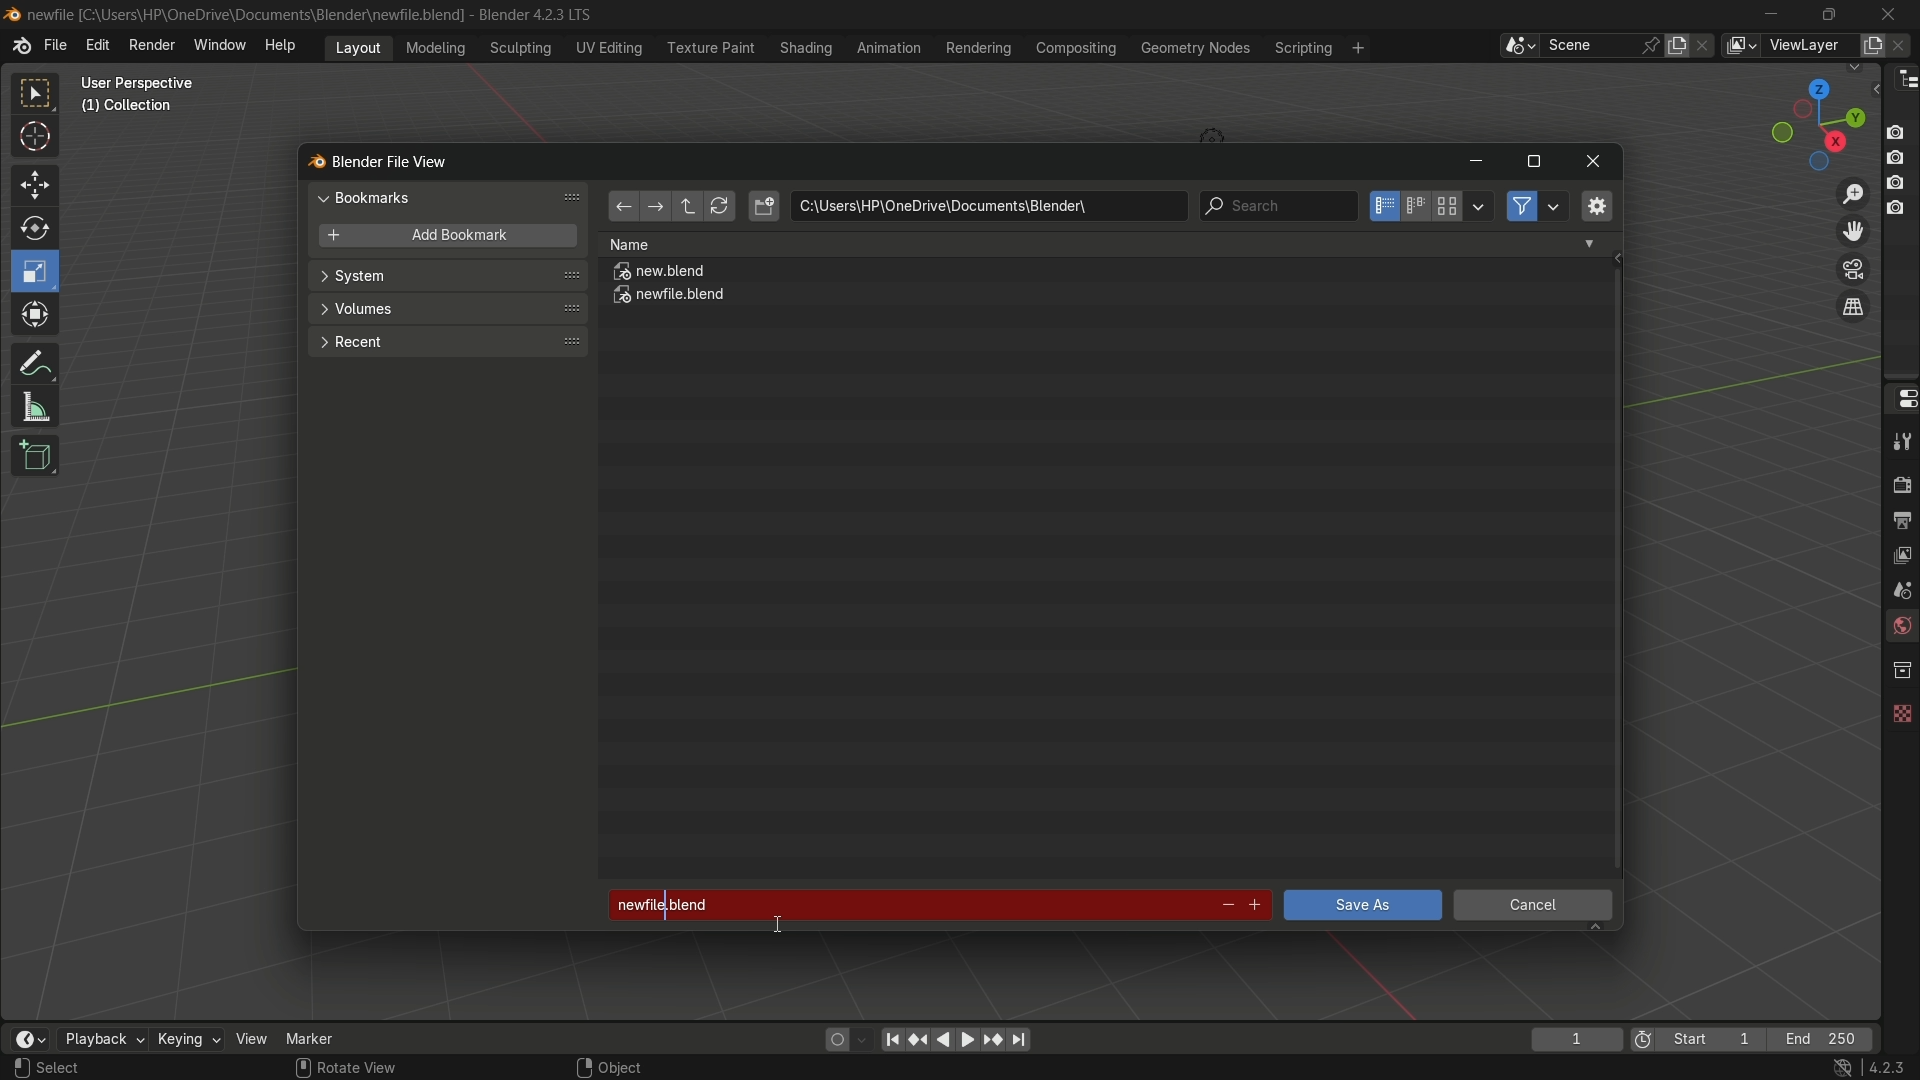 This screenshot has height=1080, width=1920. I want to click on view layer, so click(1740, 45).